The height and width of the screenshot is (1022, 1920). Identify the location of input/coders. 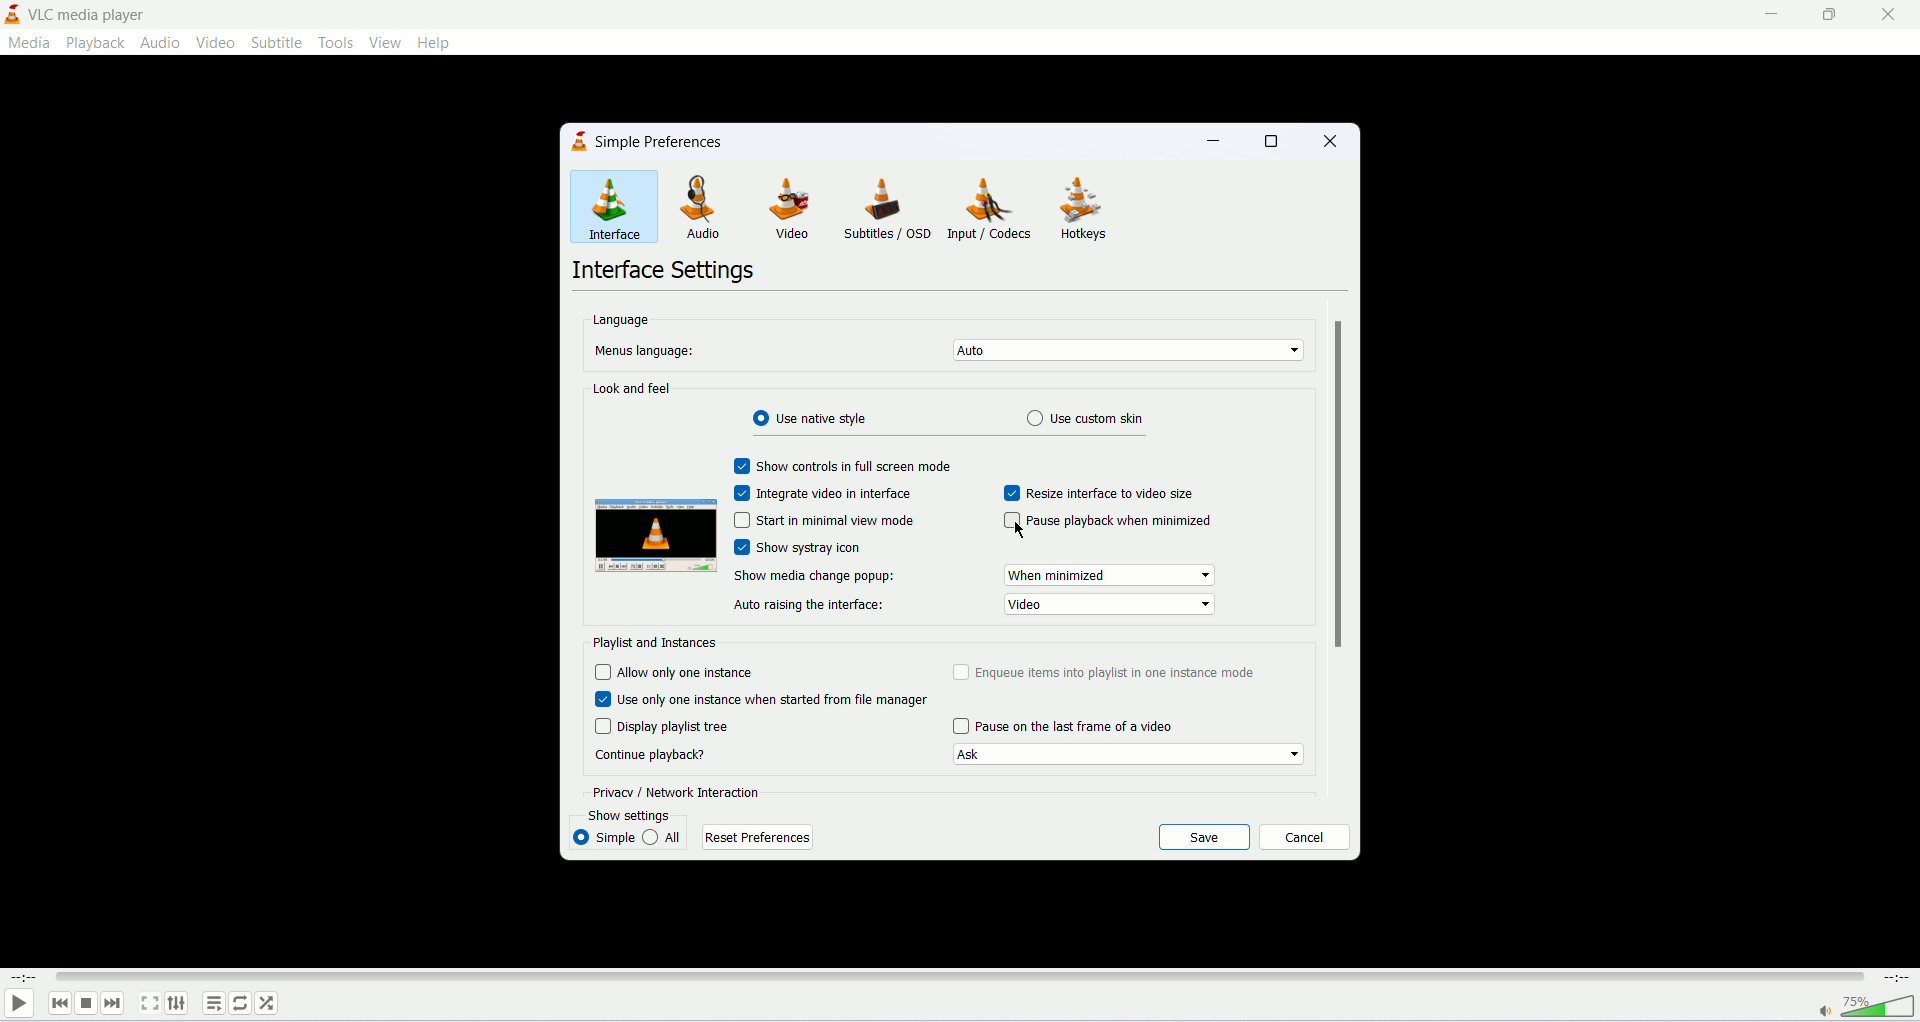
(989, 209).